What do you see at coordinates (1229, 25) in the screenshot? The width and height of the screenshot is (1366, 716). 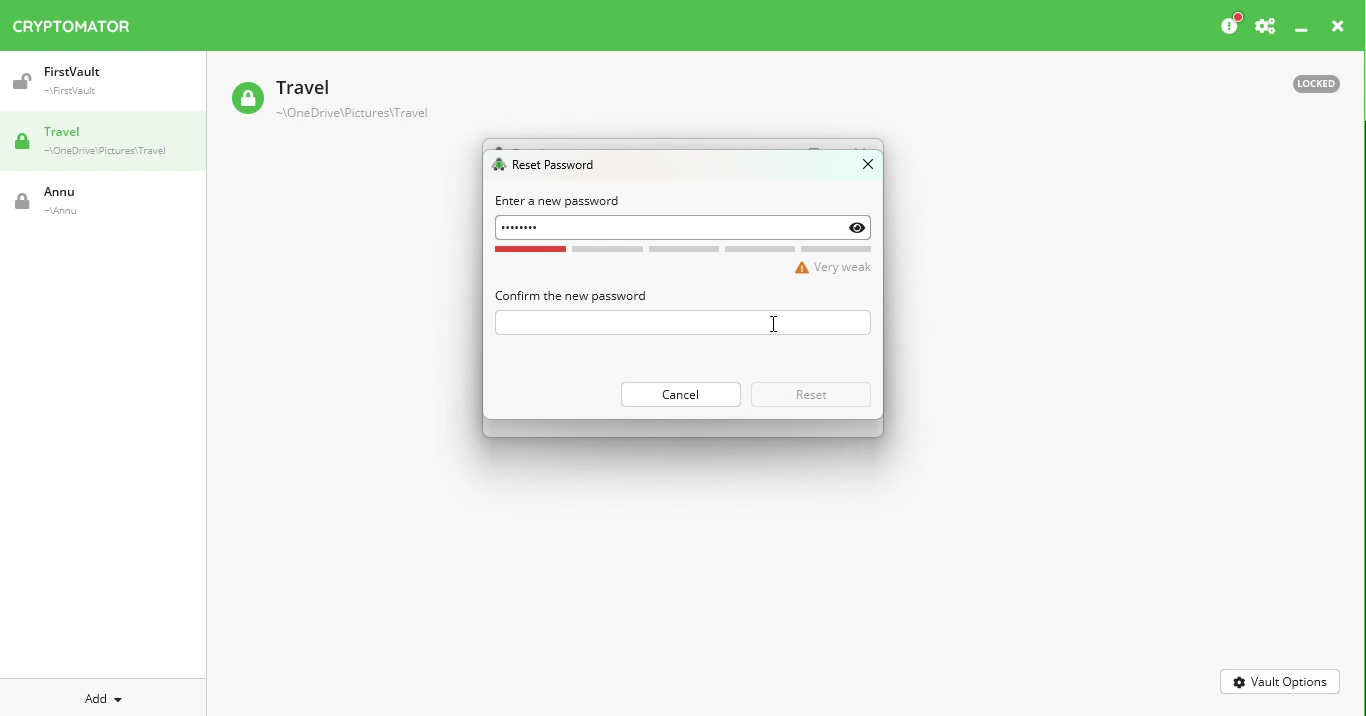 I see `Please consider donating` at bounding box center [1229, 25].